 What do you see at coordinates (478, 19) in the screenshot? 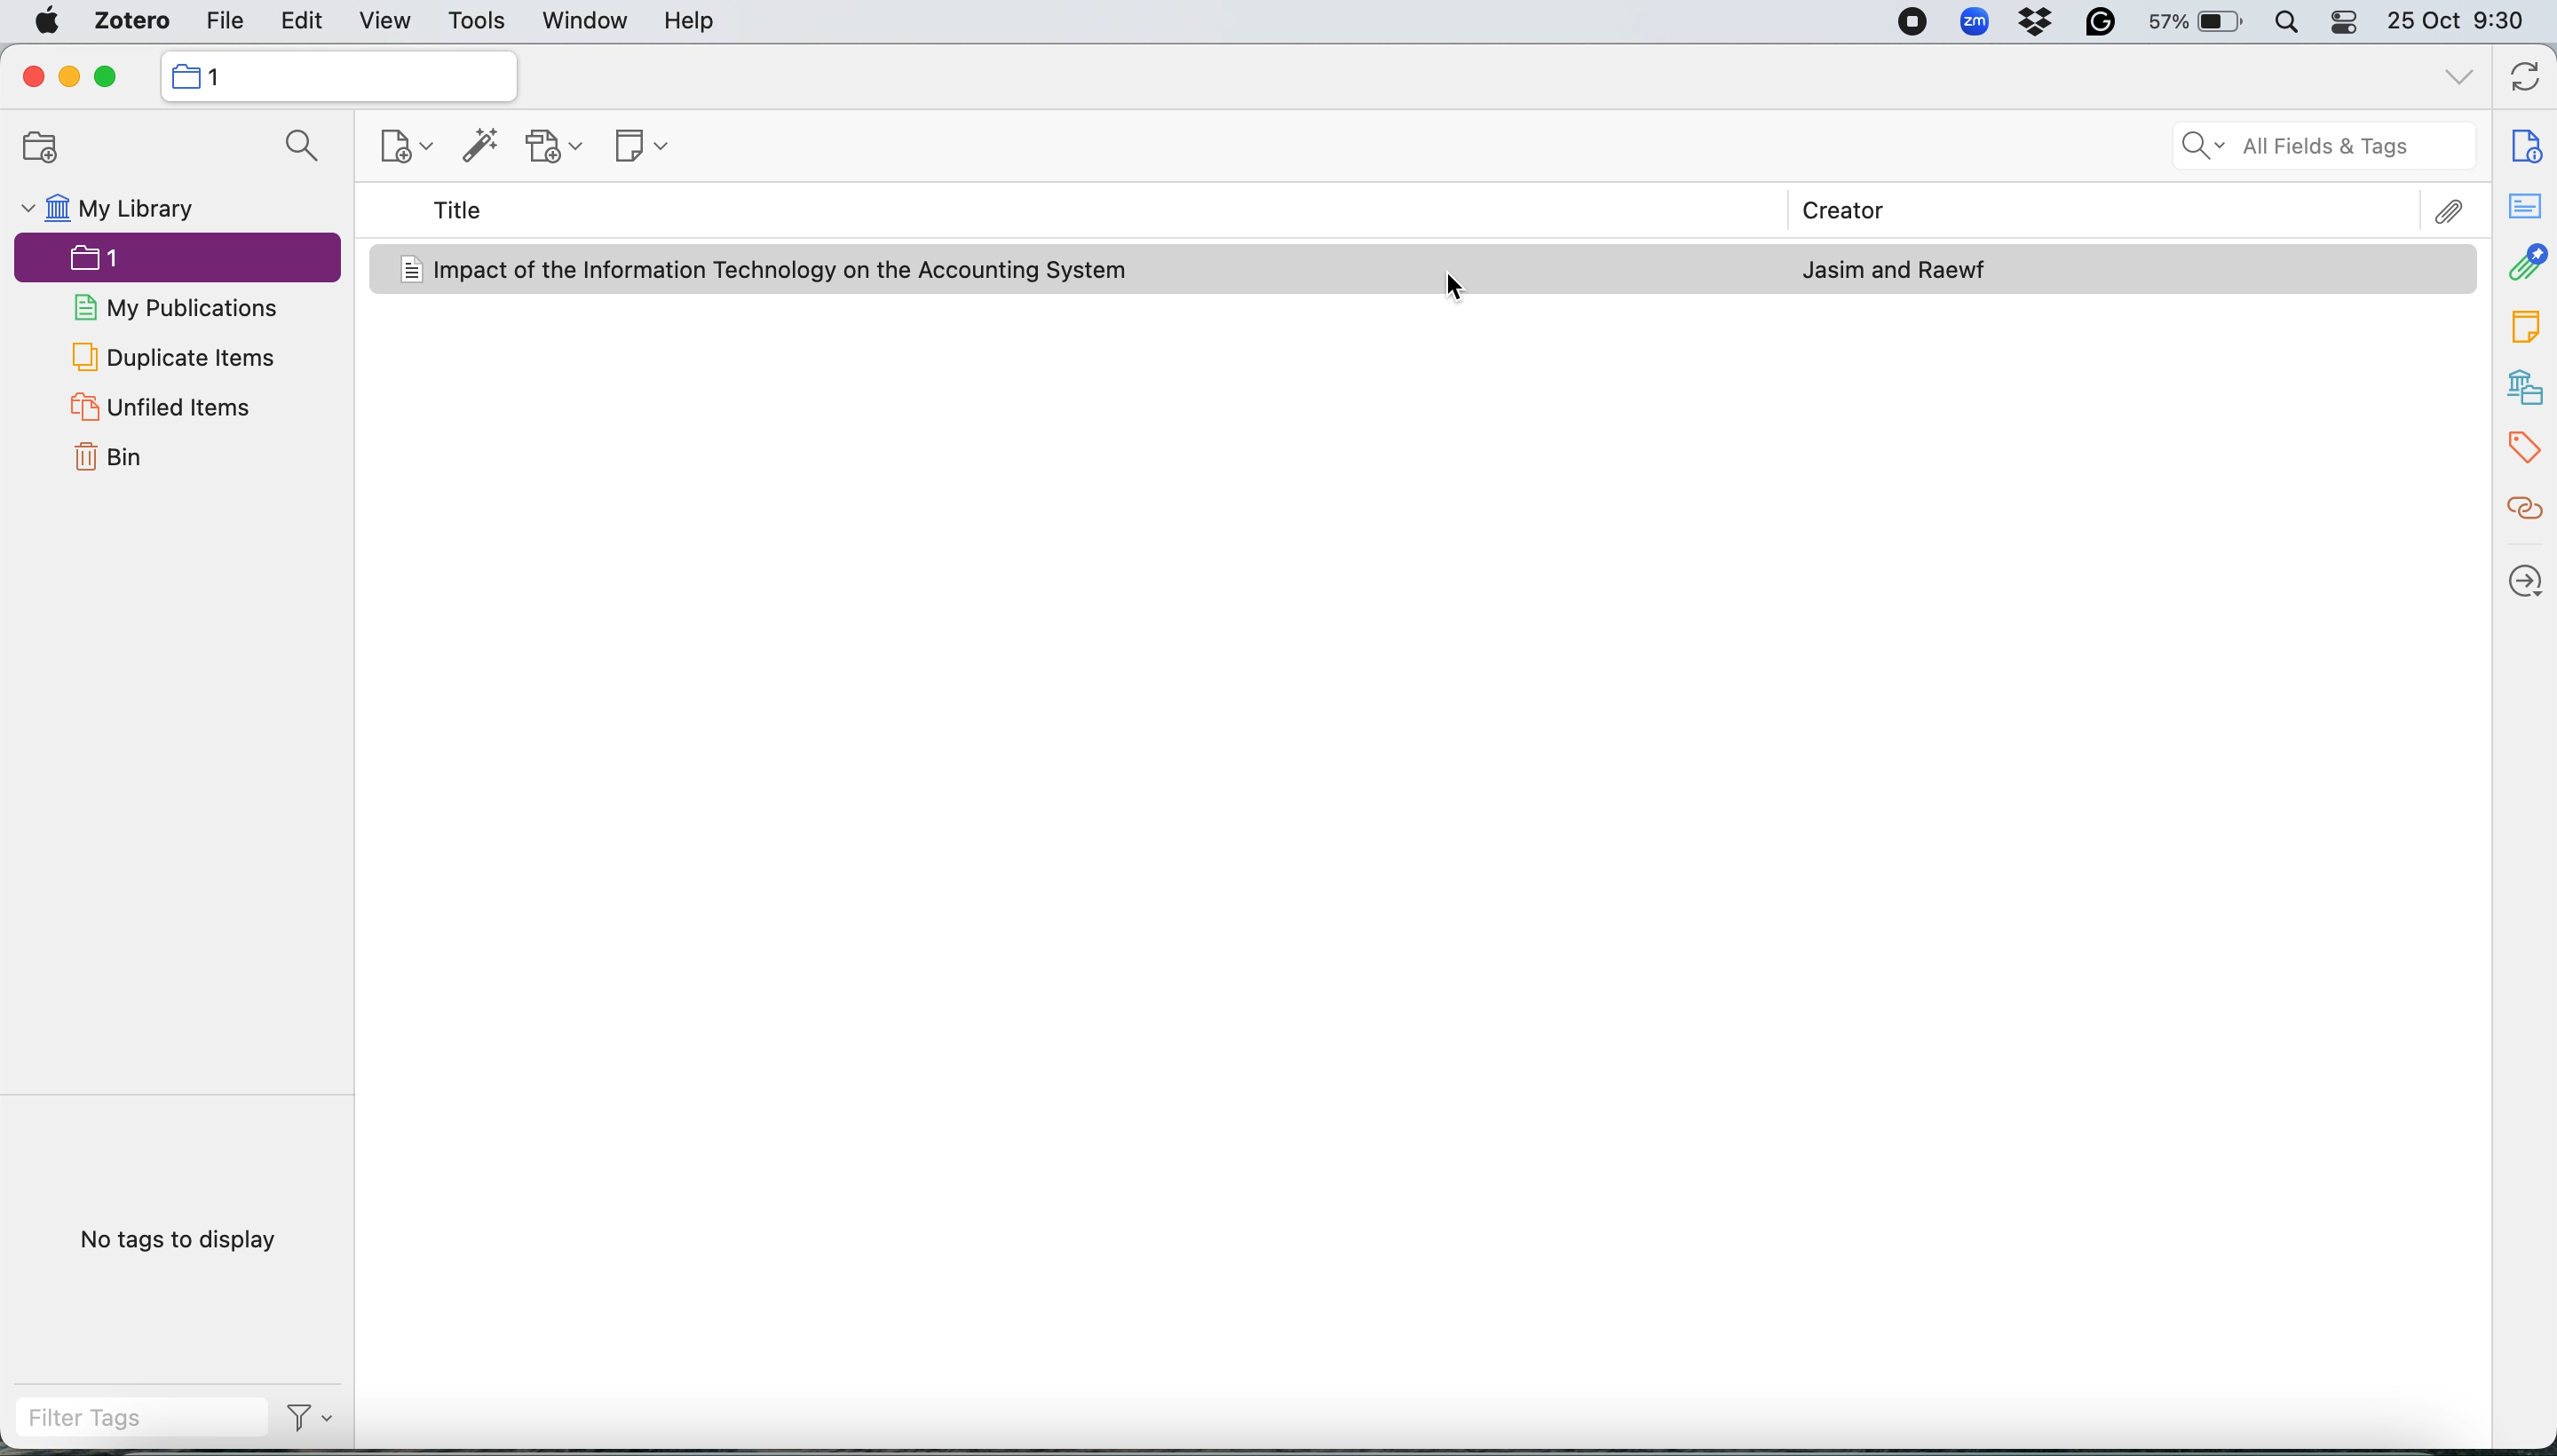
I see `tools` at bounding box center [478, 19].